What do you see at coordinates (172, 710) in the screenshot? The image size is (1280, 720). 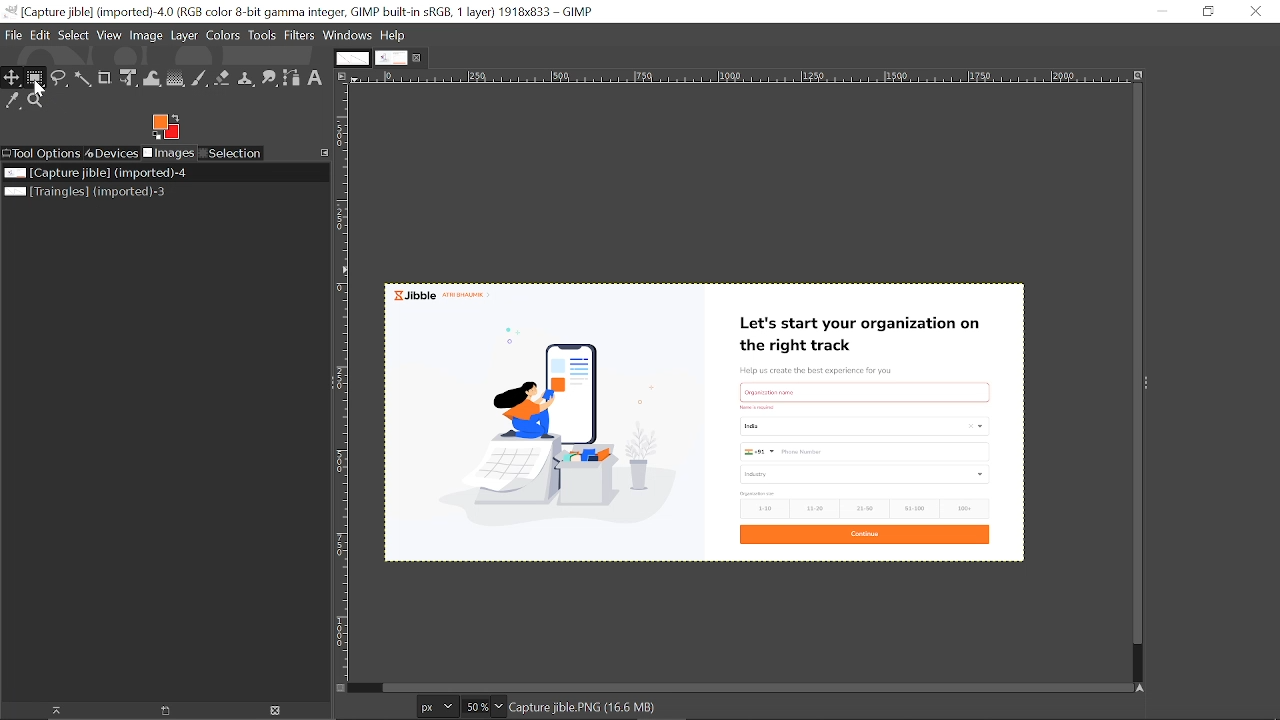 I see `Create a new display for this image` at bounding box center [172, 710].